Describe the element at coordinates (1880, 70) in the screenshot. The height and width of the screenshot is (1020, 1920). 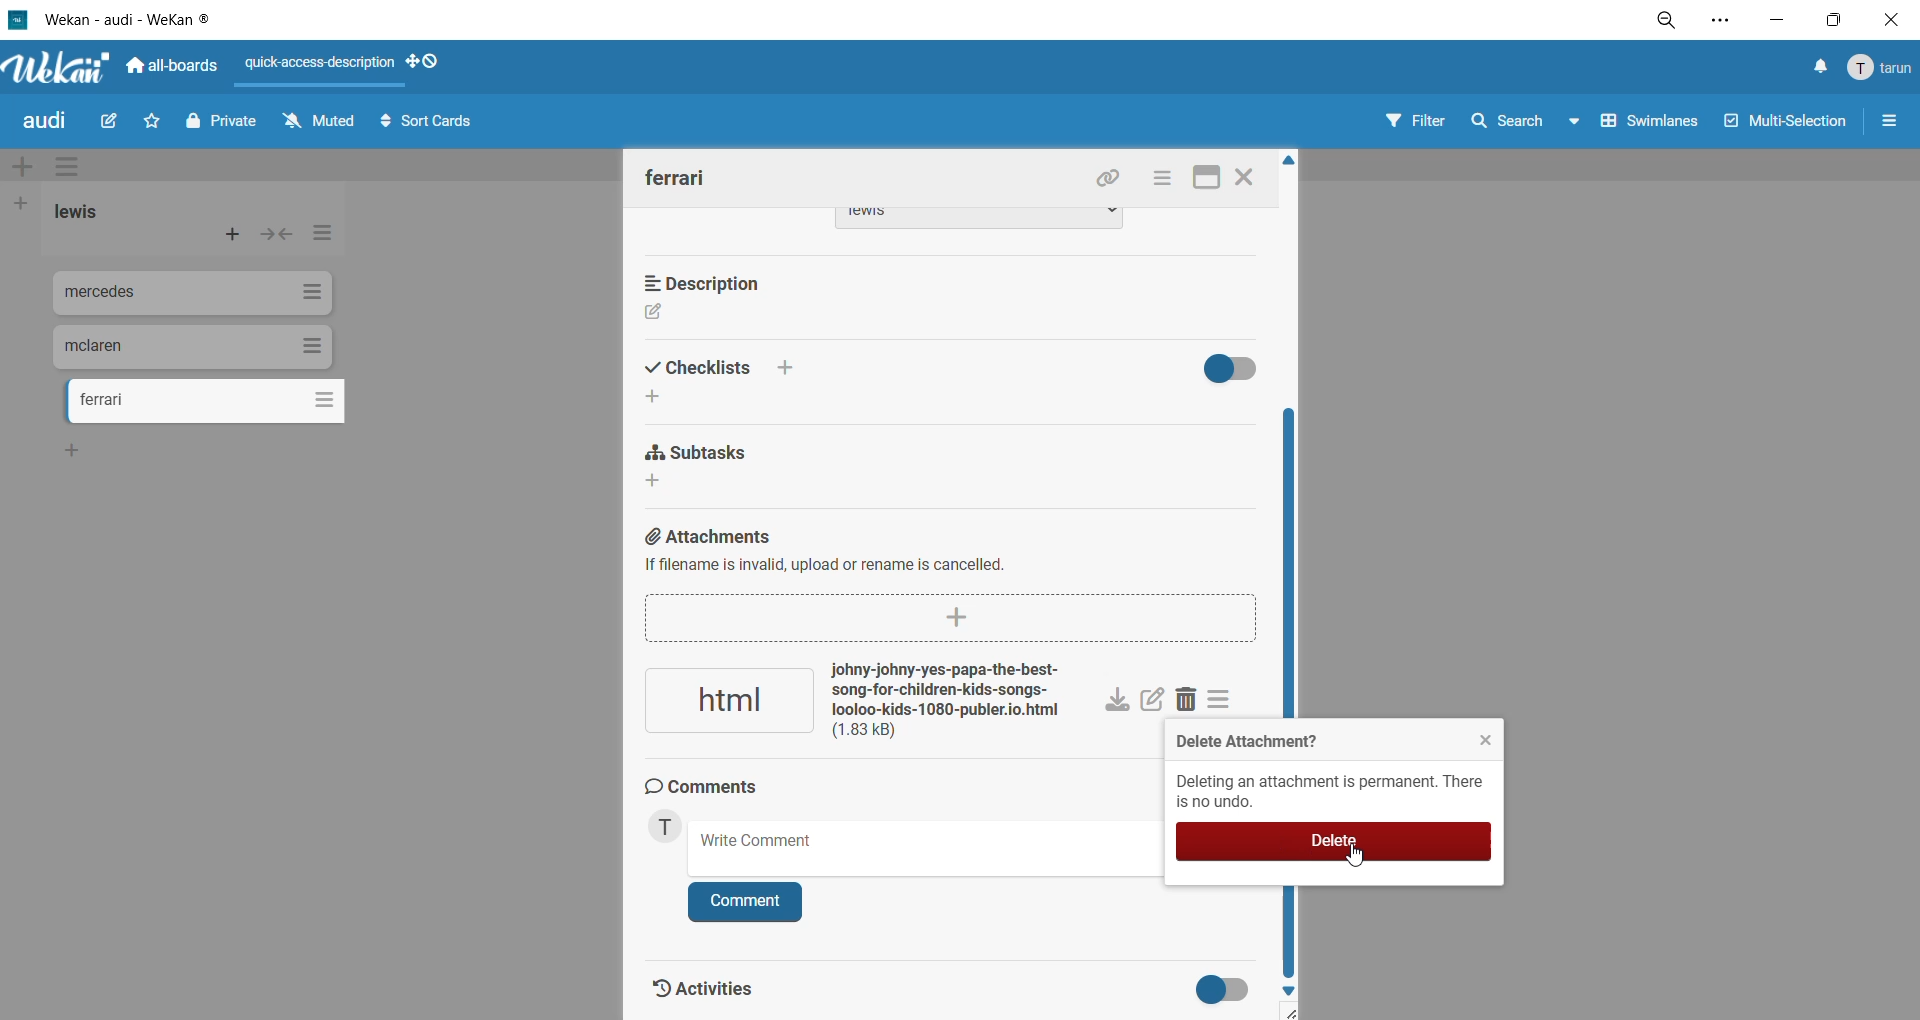
I see `menu` at that location.